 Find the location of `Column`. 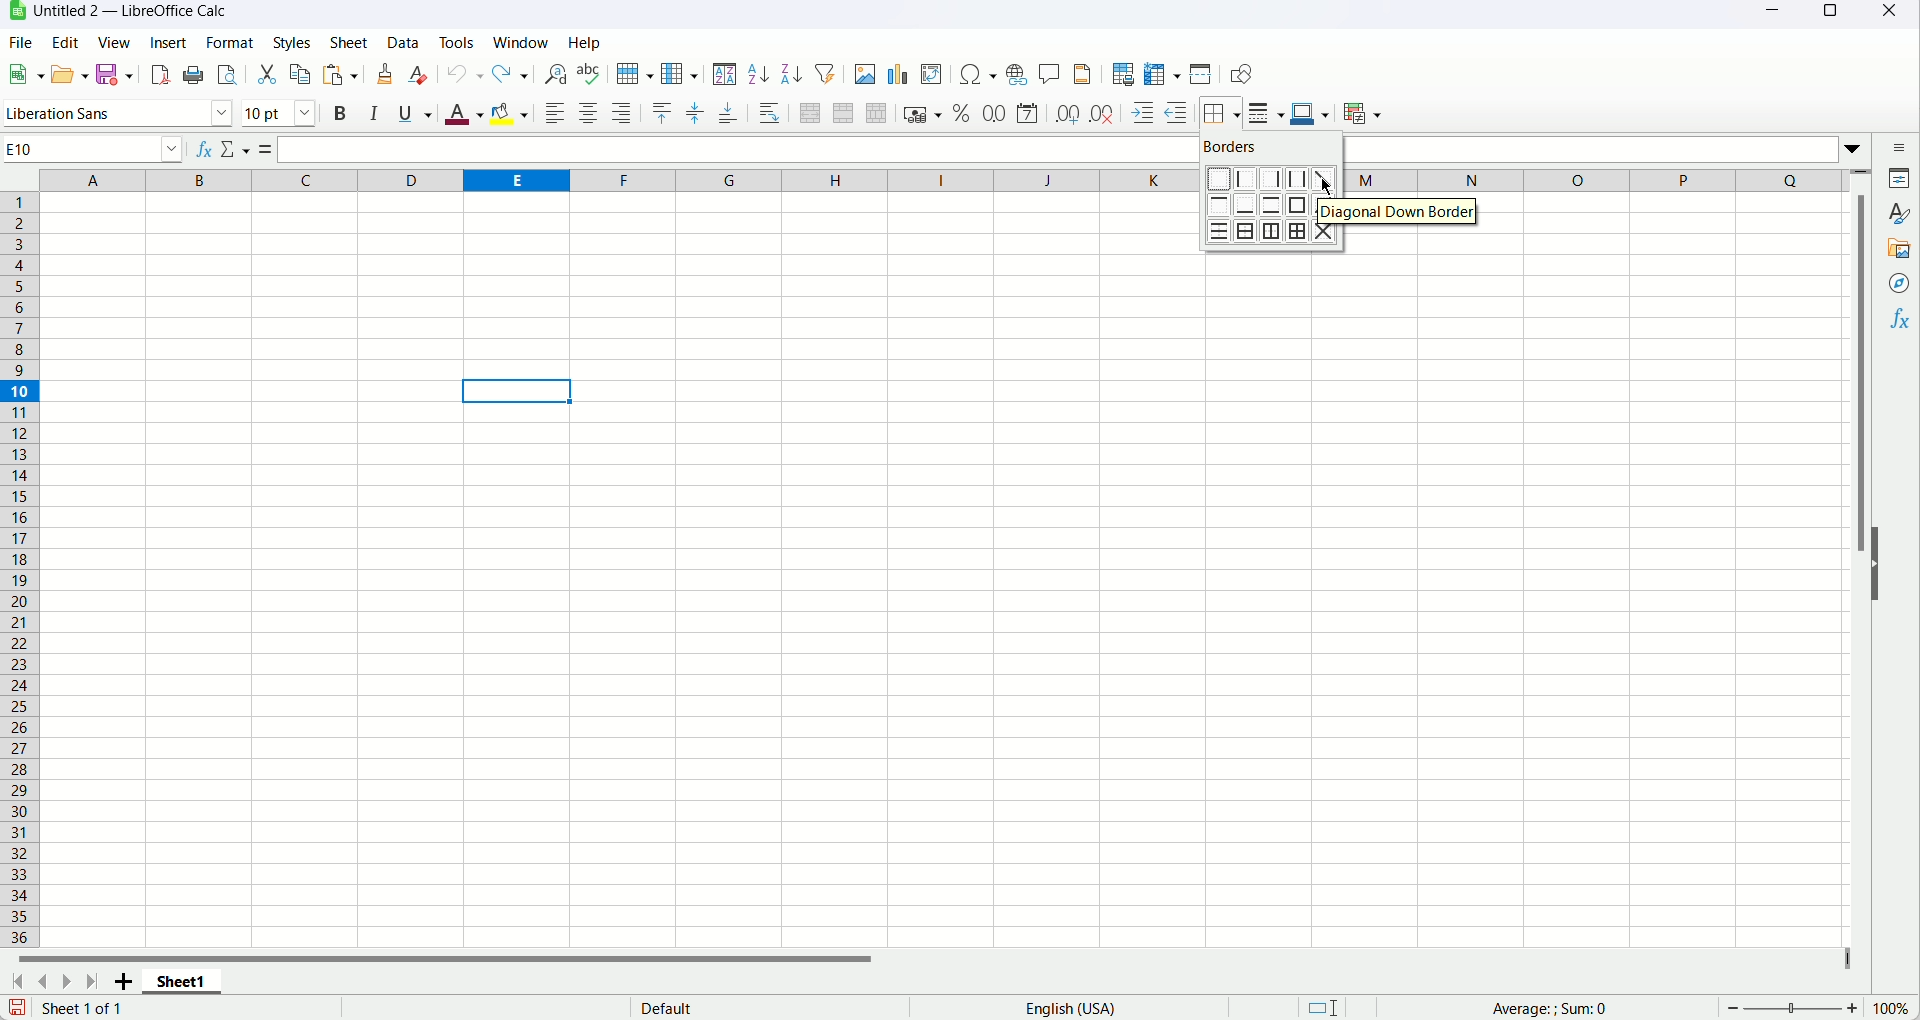

Column is located at coordinates (681, 73).